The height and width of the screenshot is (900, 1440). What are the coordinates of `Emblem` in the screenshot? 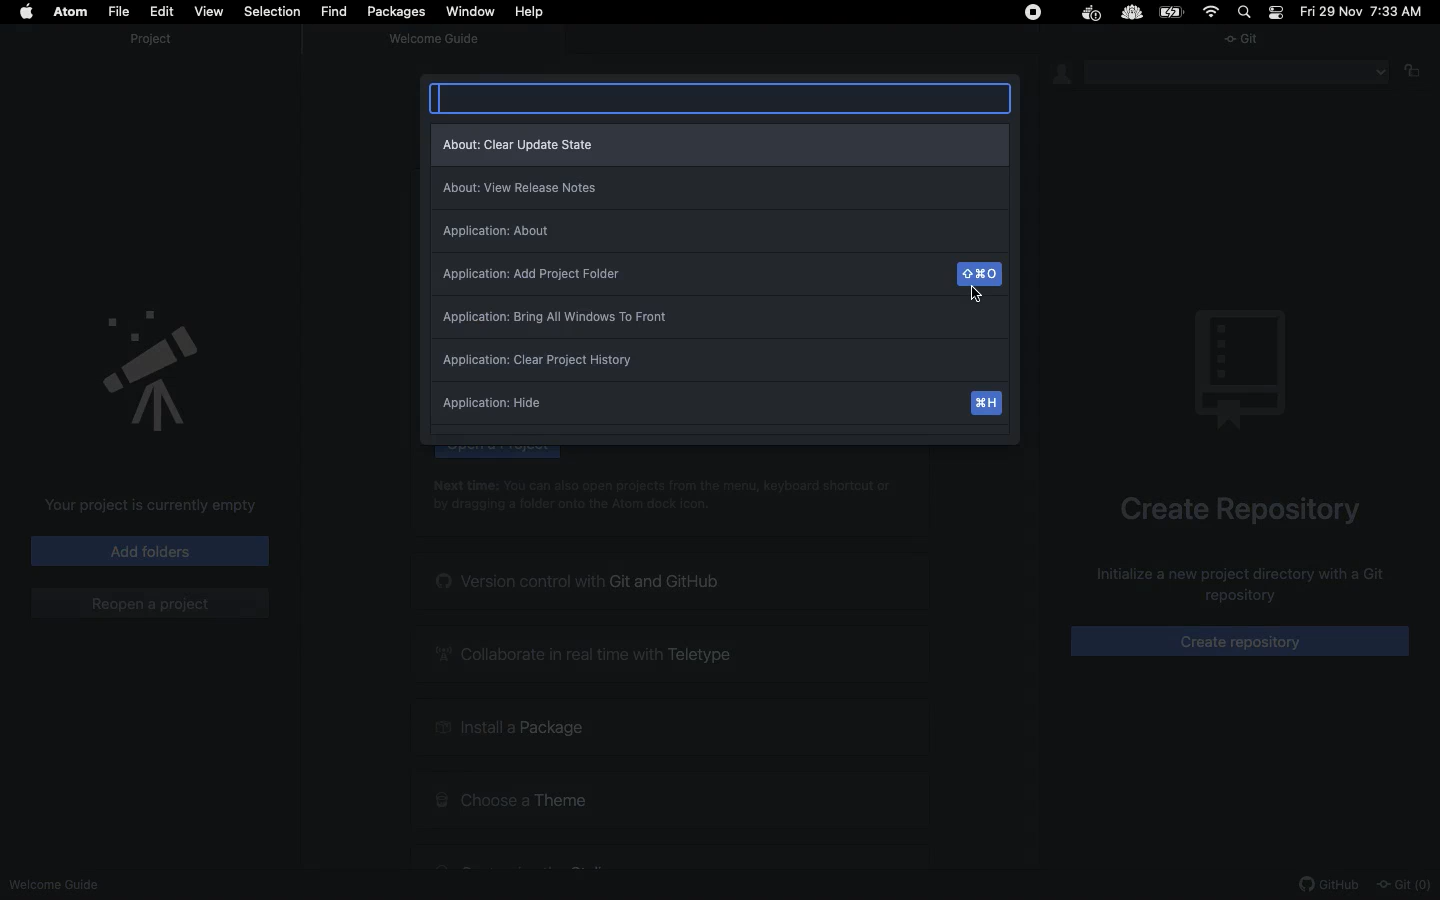 It's located at (151, 369).